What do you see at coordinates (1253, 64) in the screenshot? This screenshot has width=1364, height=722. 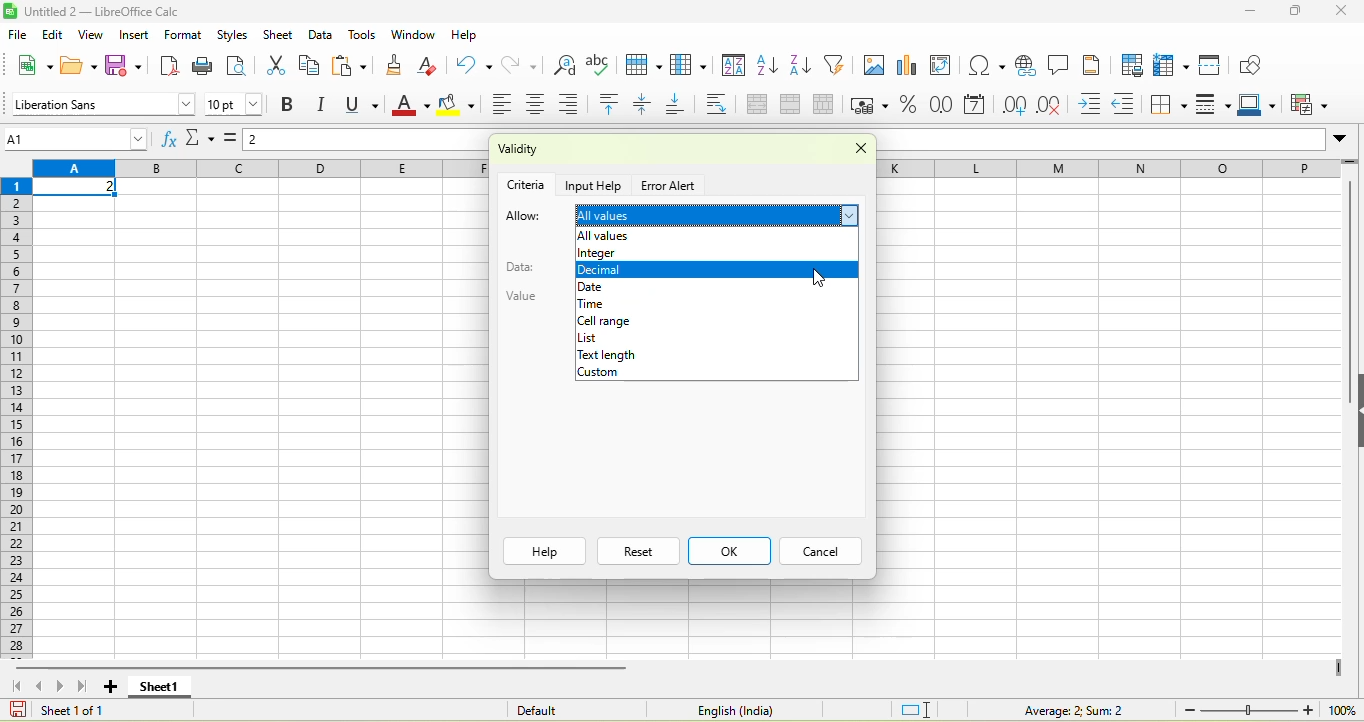 I see `show draw function` at bounding box center [1253, 64].